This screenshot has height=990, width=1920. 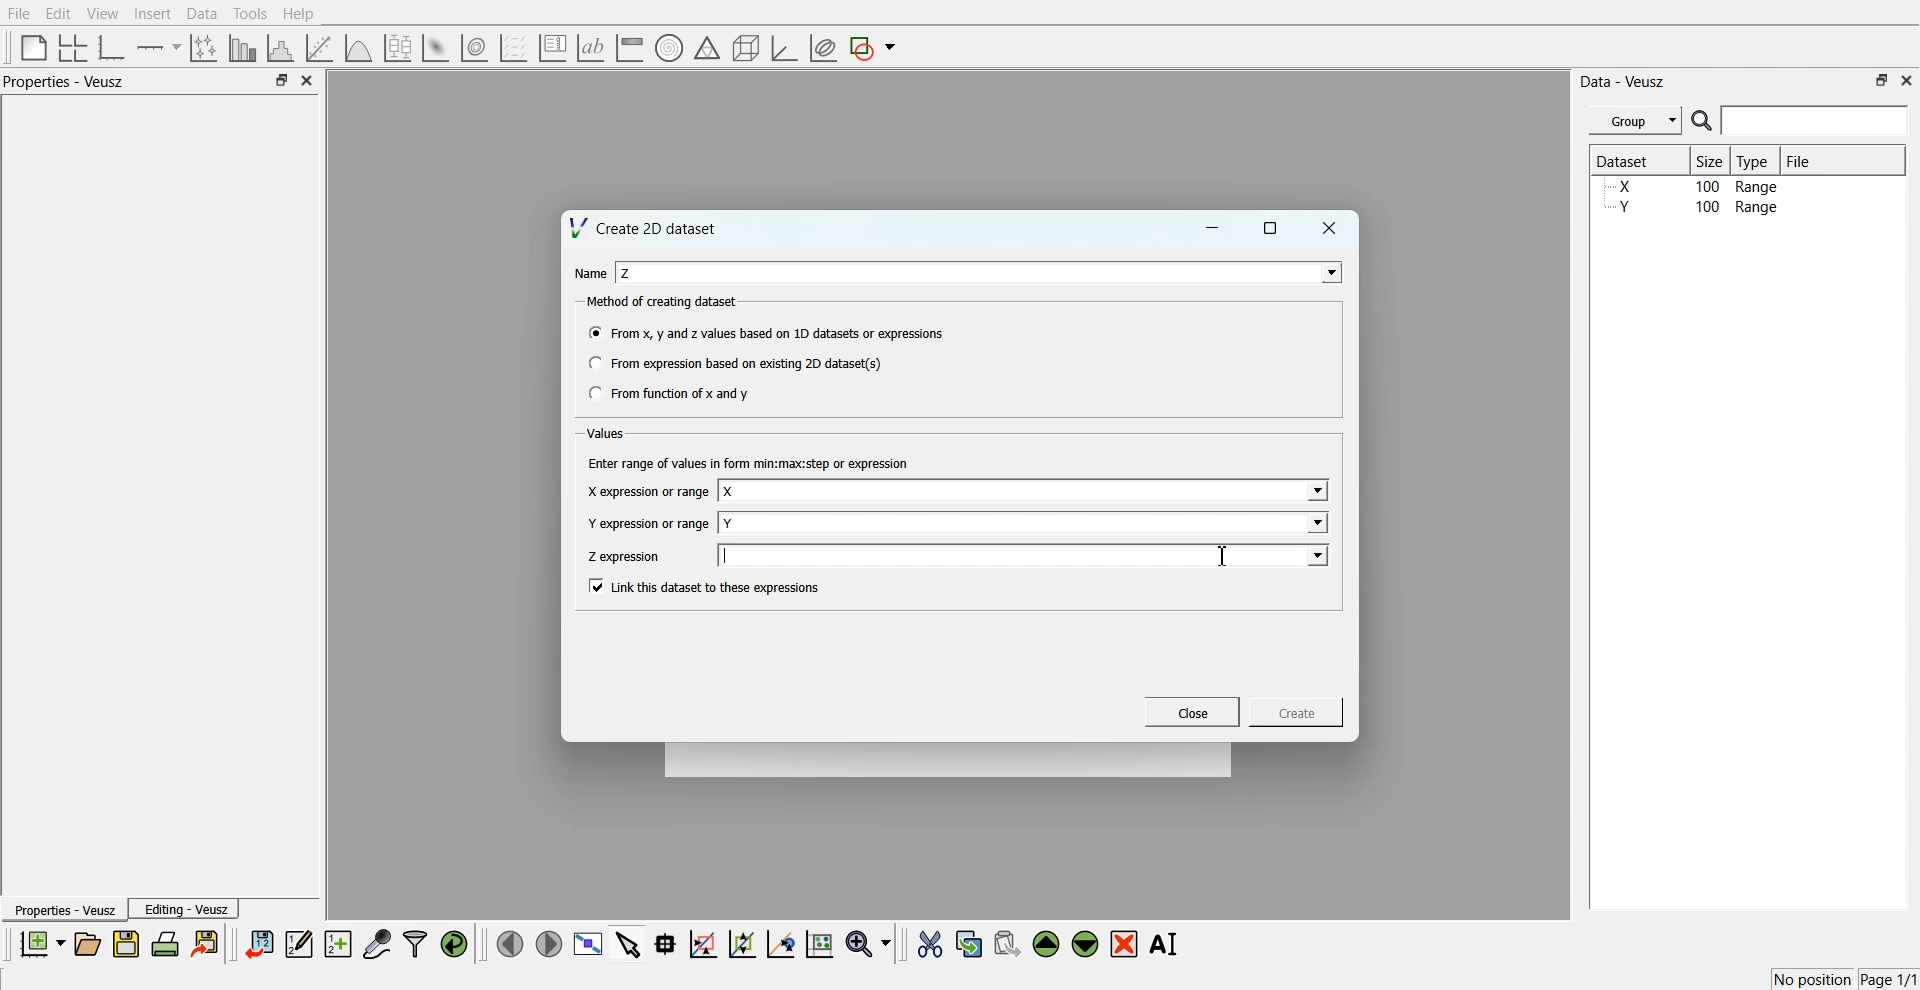 I want to click on Enter name, so click(x=1027, y=555).